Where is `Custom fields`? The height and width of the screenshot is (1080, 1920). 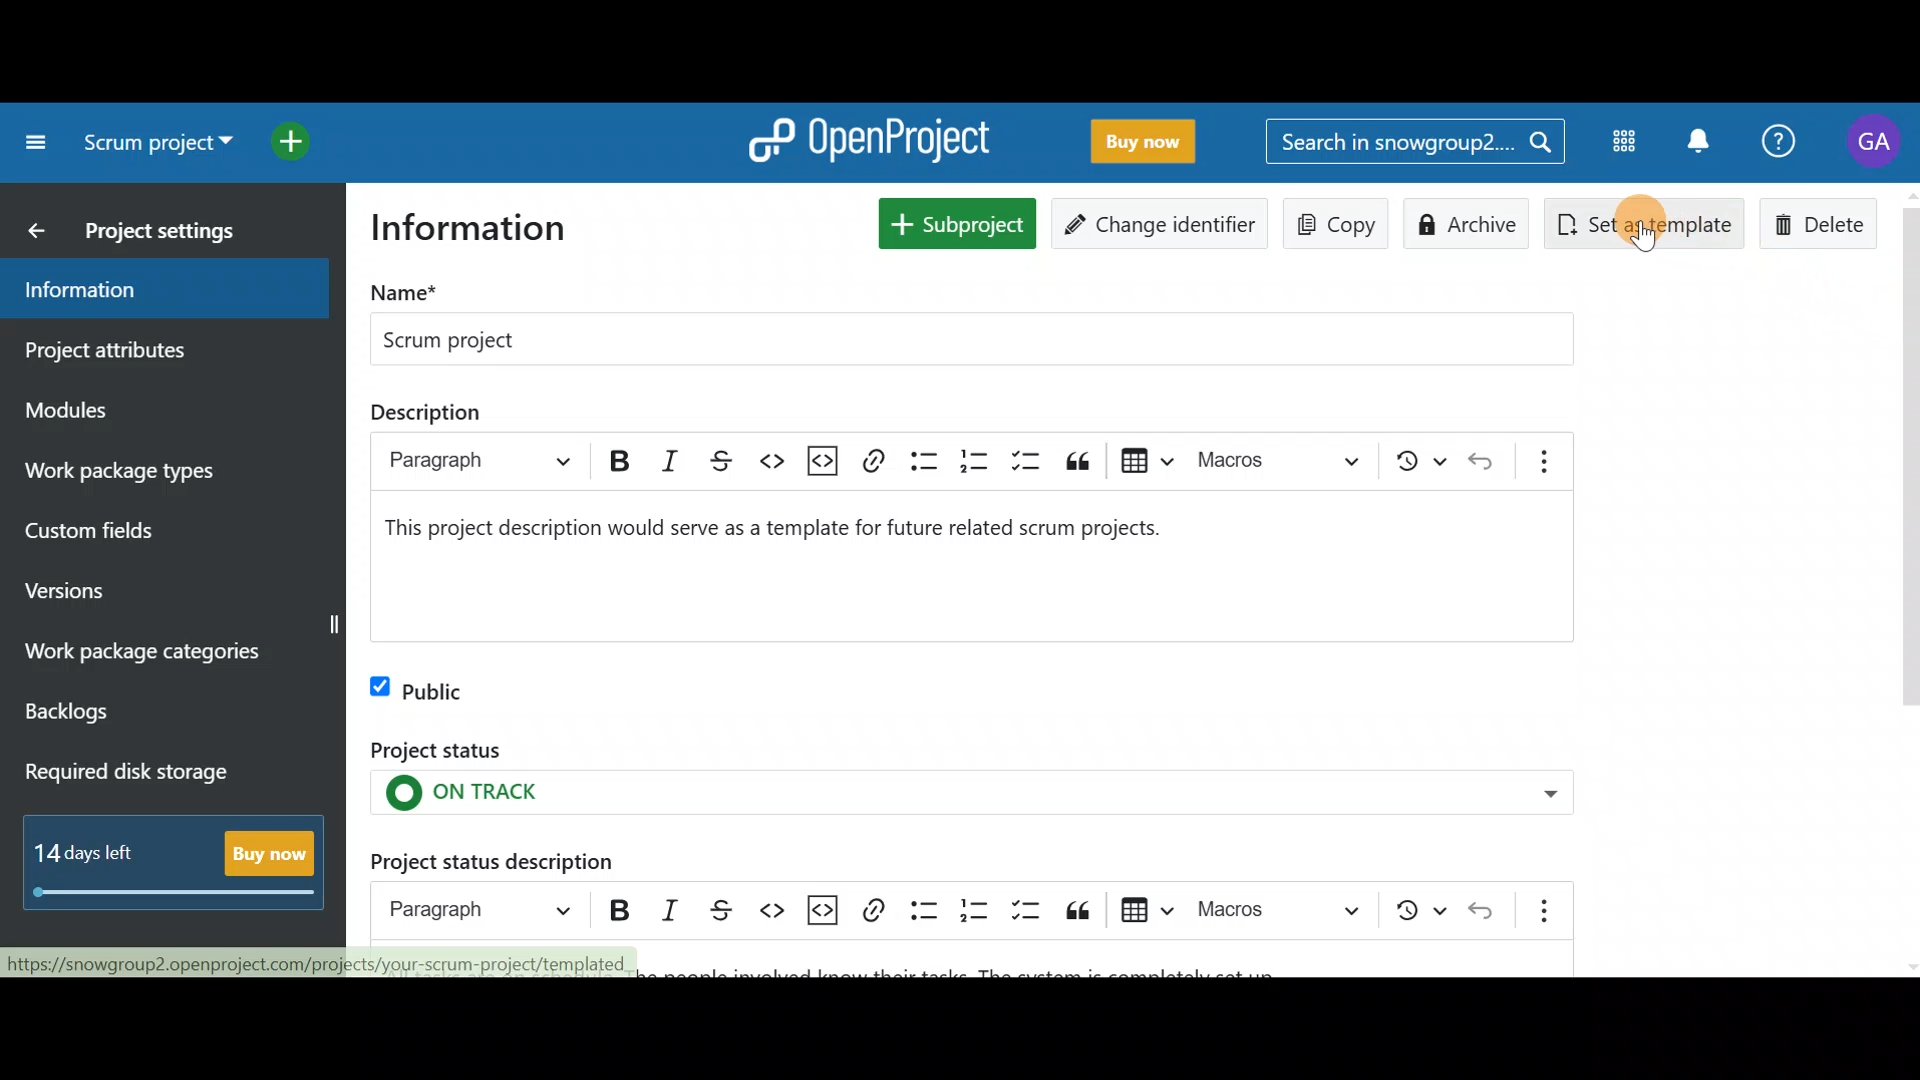
Custom fields is located at coordinates (152, 528).